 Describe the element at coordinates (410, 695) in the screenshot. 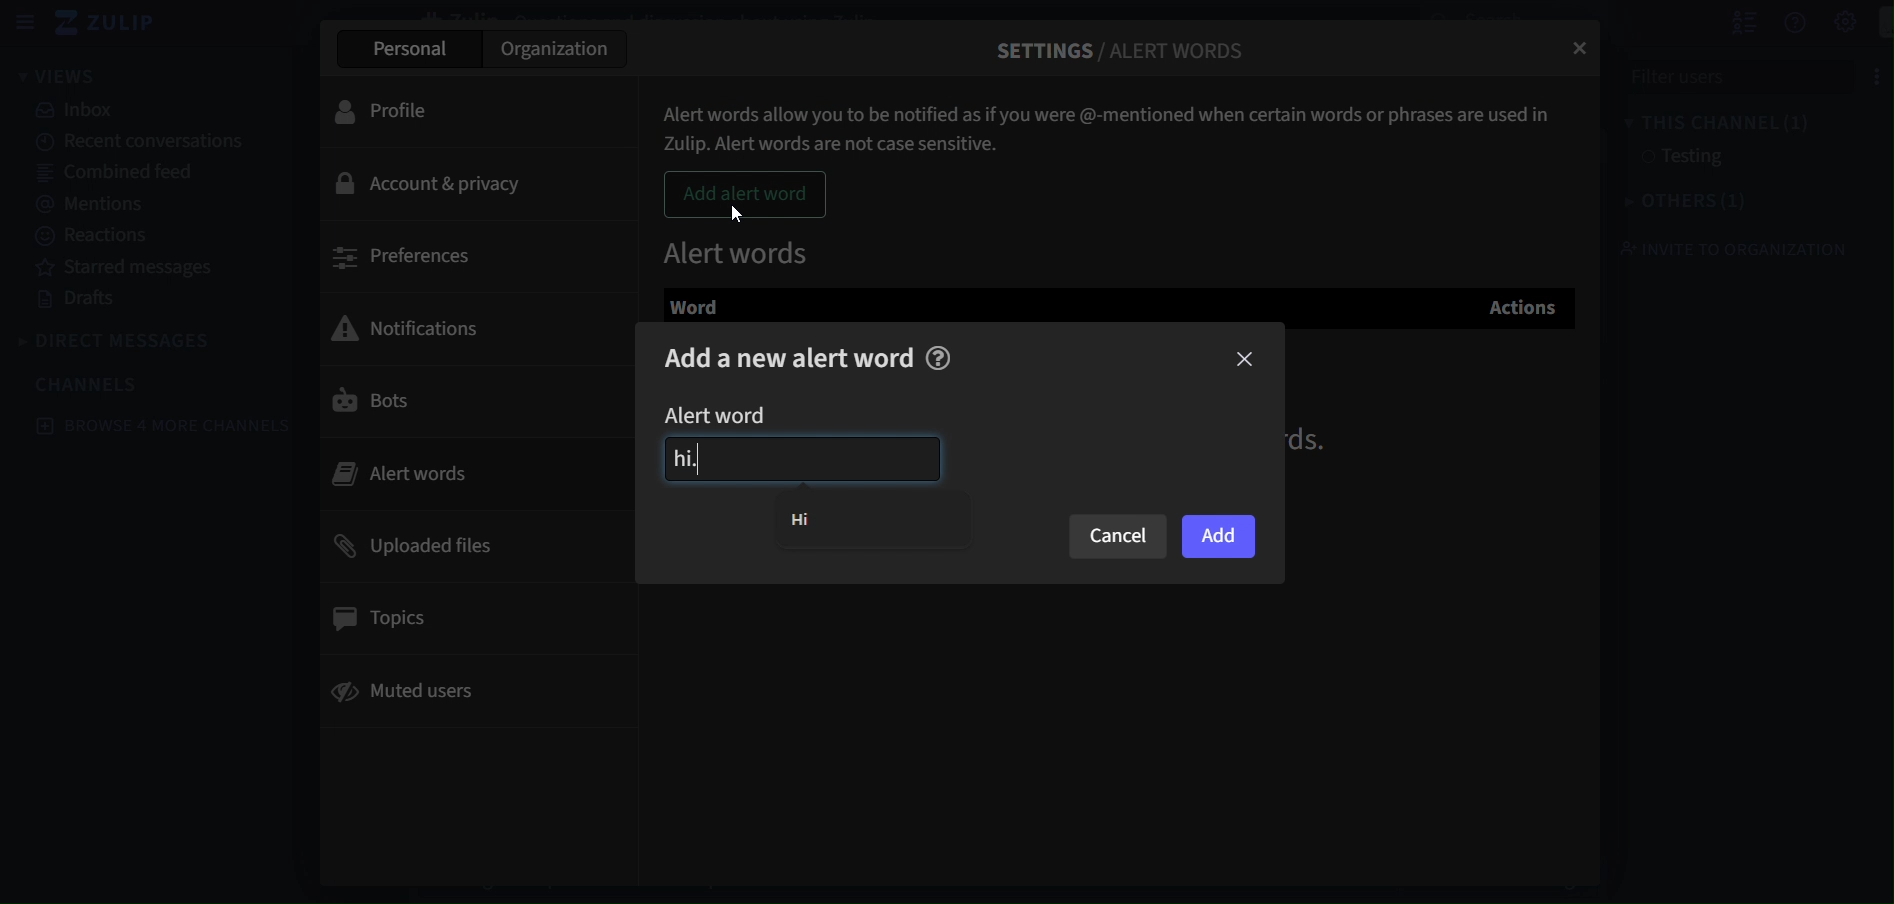

I see `muted users` at that location.